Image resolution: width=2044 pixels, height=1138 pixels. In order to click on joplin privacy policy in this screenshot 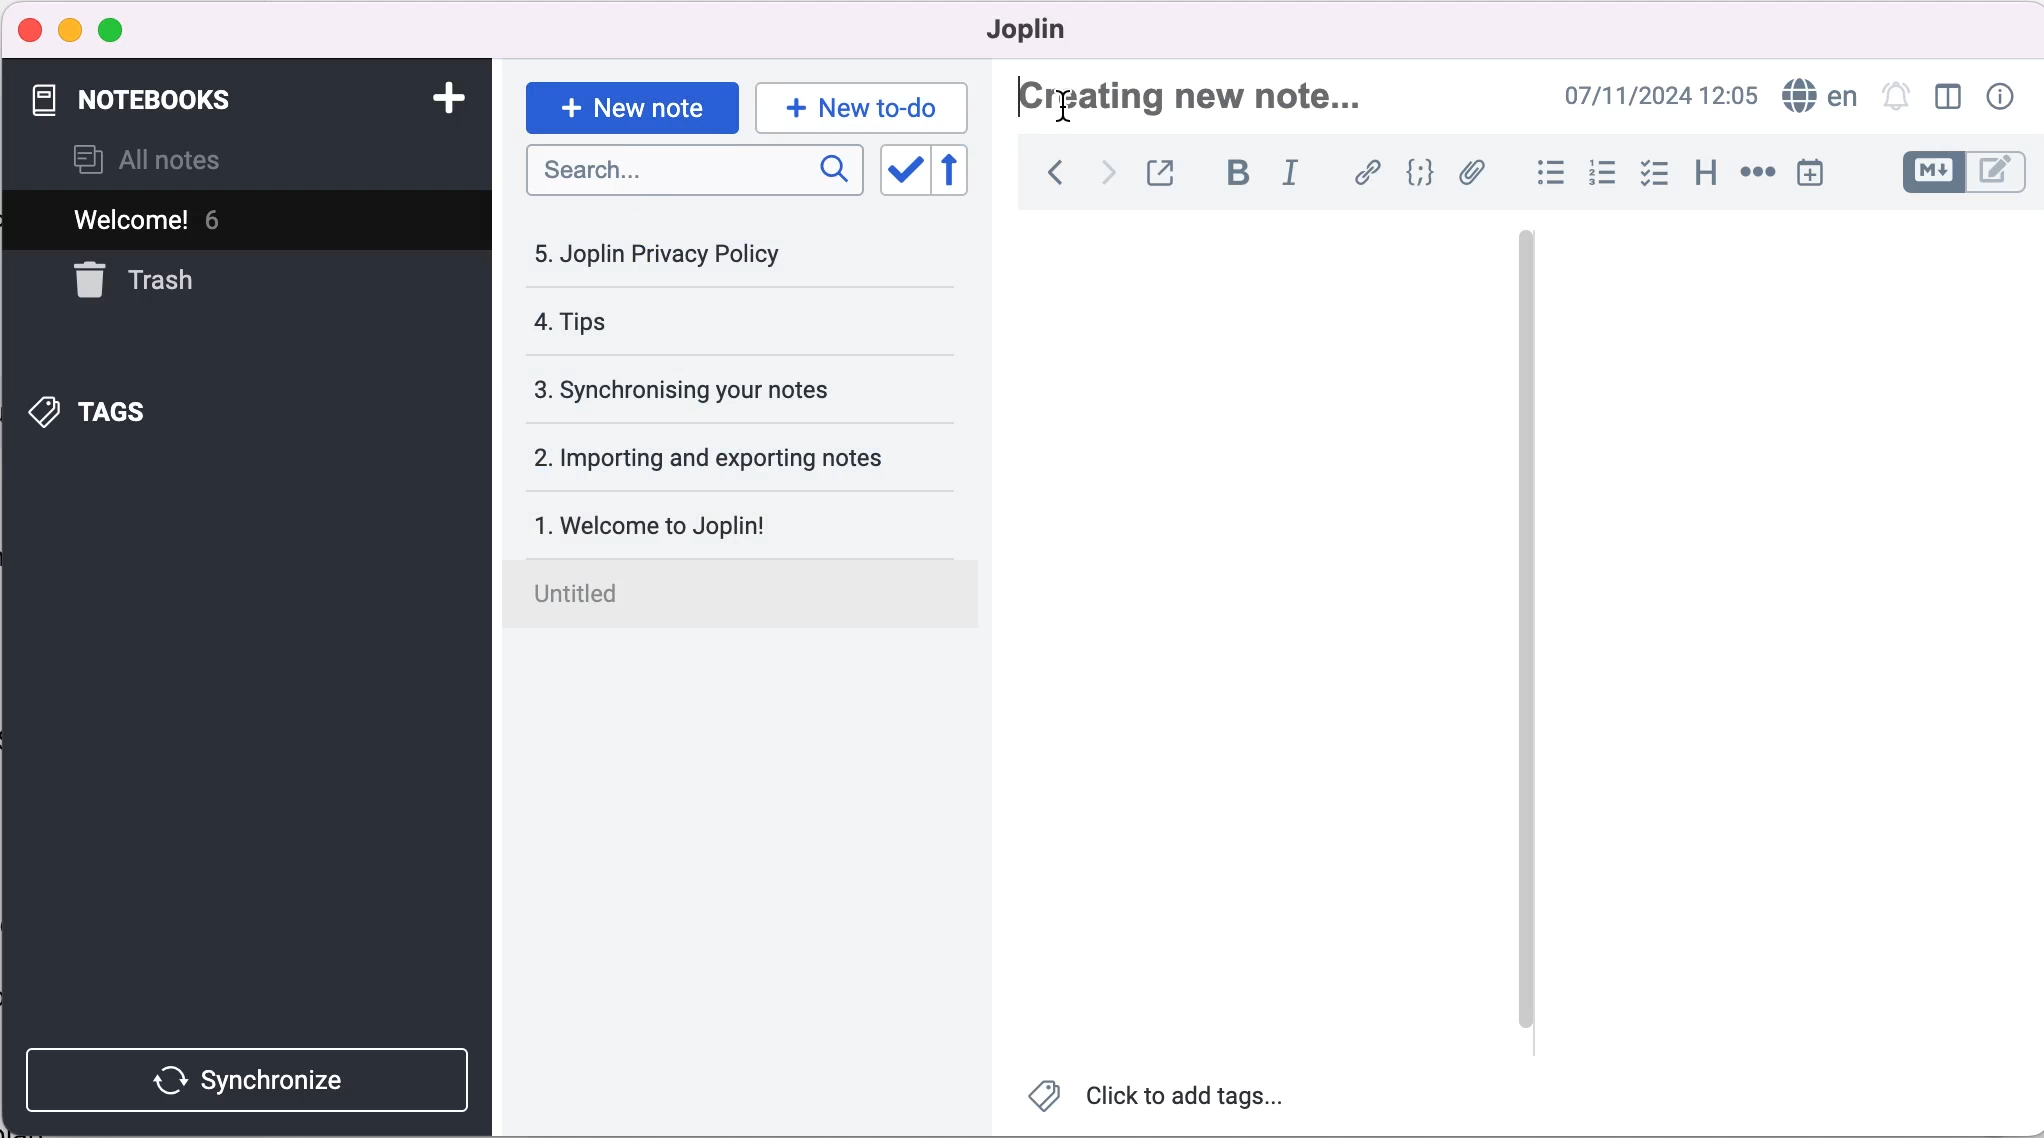, I will do `click(671, 253)`.